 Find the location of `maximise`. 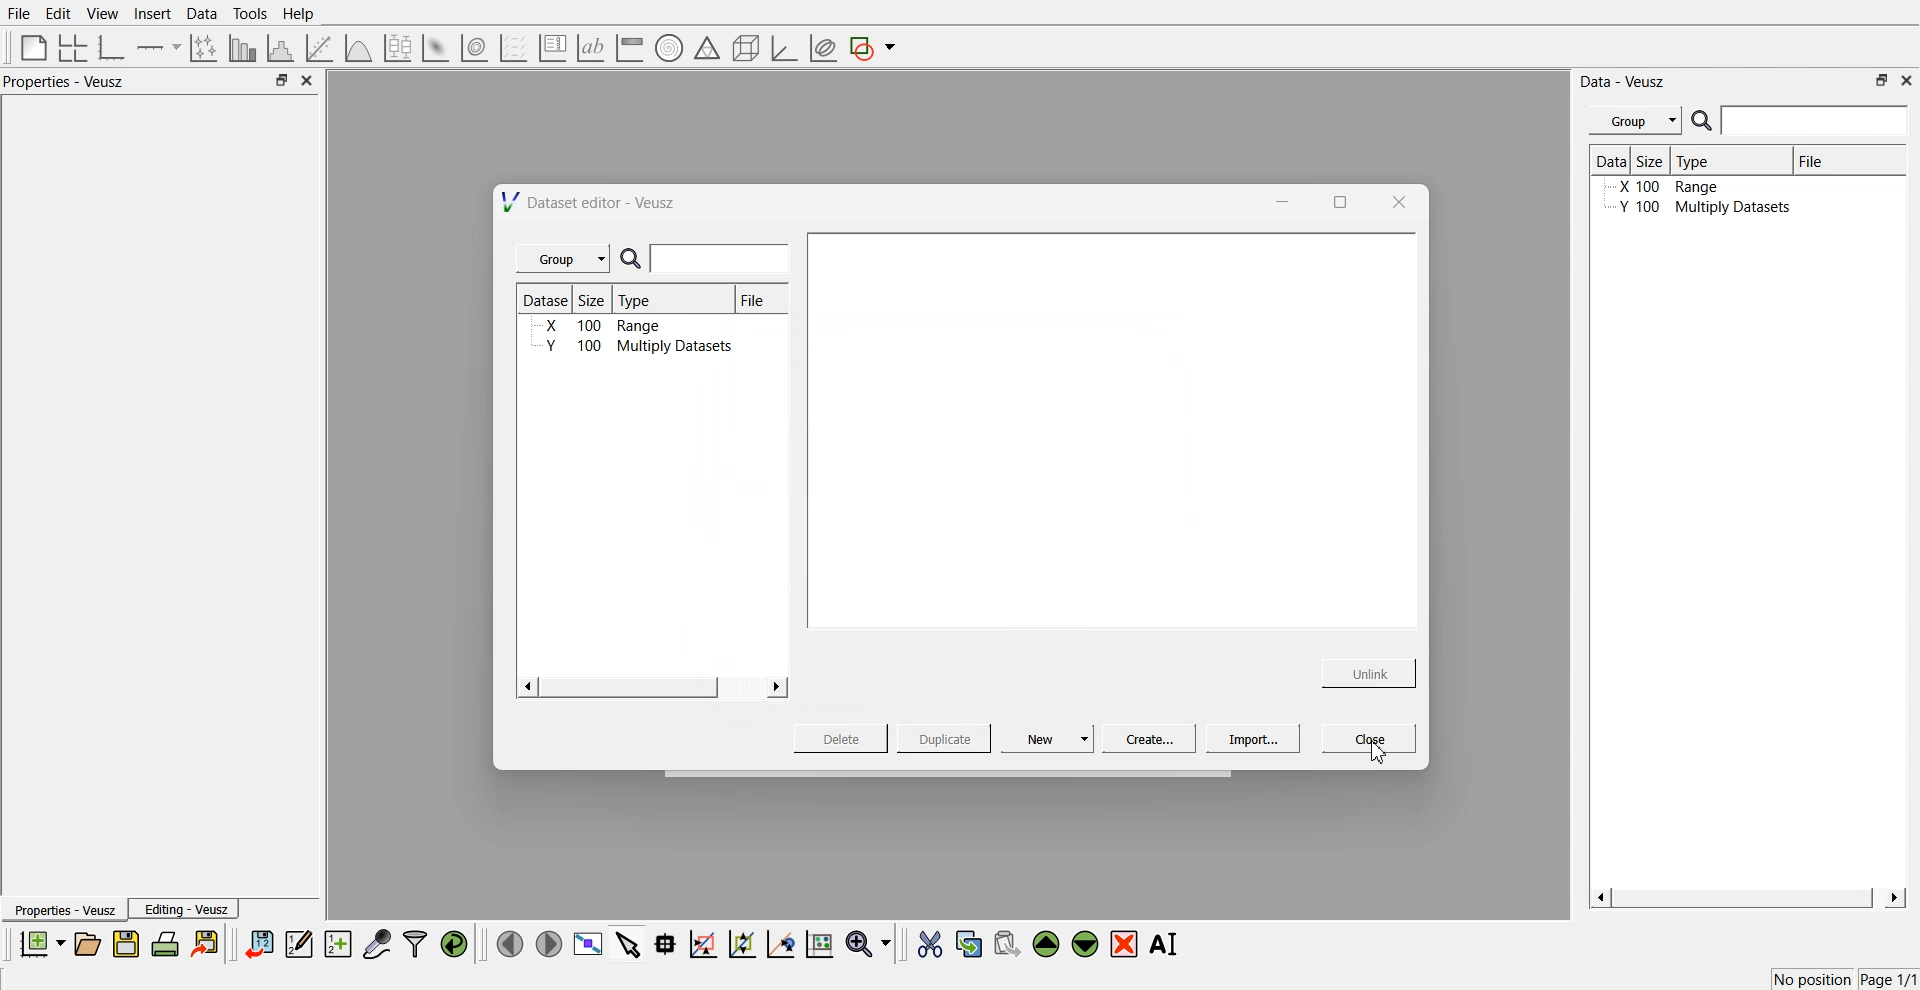

maximise is located at coordinates (1334, 200).